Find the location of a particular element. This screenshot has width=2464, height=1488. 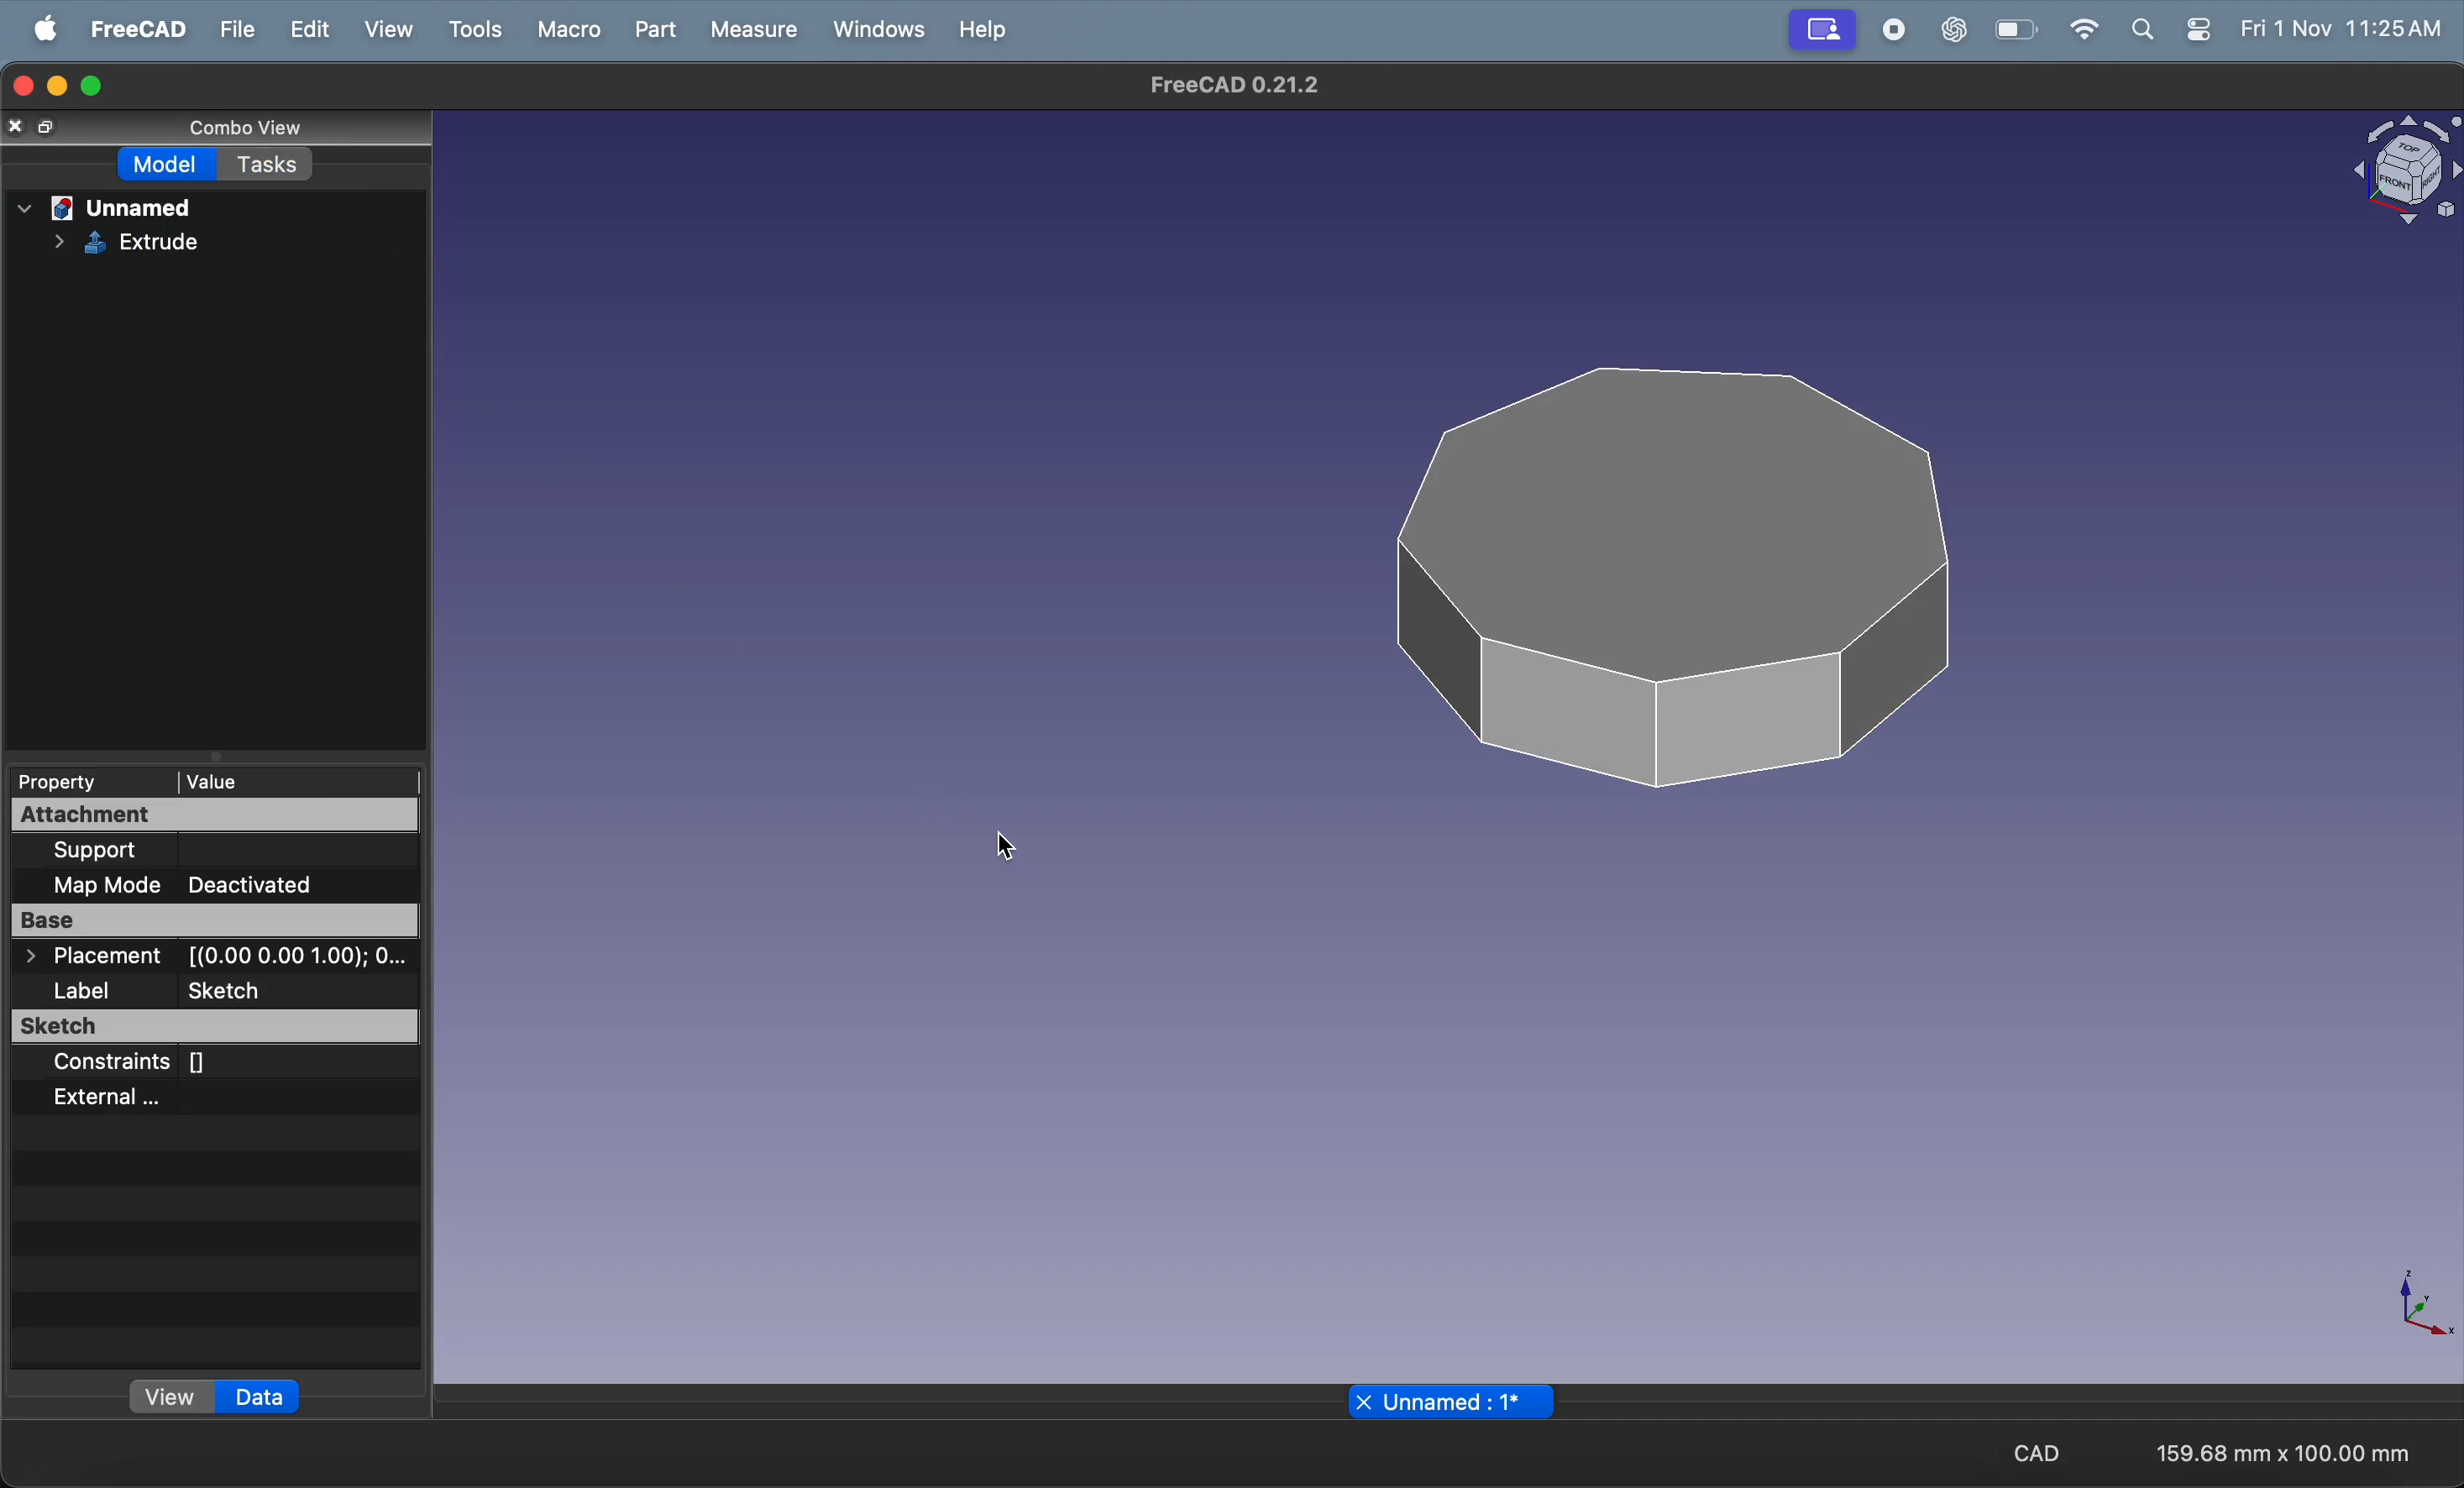

value is located at coordinates (296, 781).